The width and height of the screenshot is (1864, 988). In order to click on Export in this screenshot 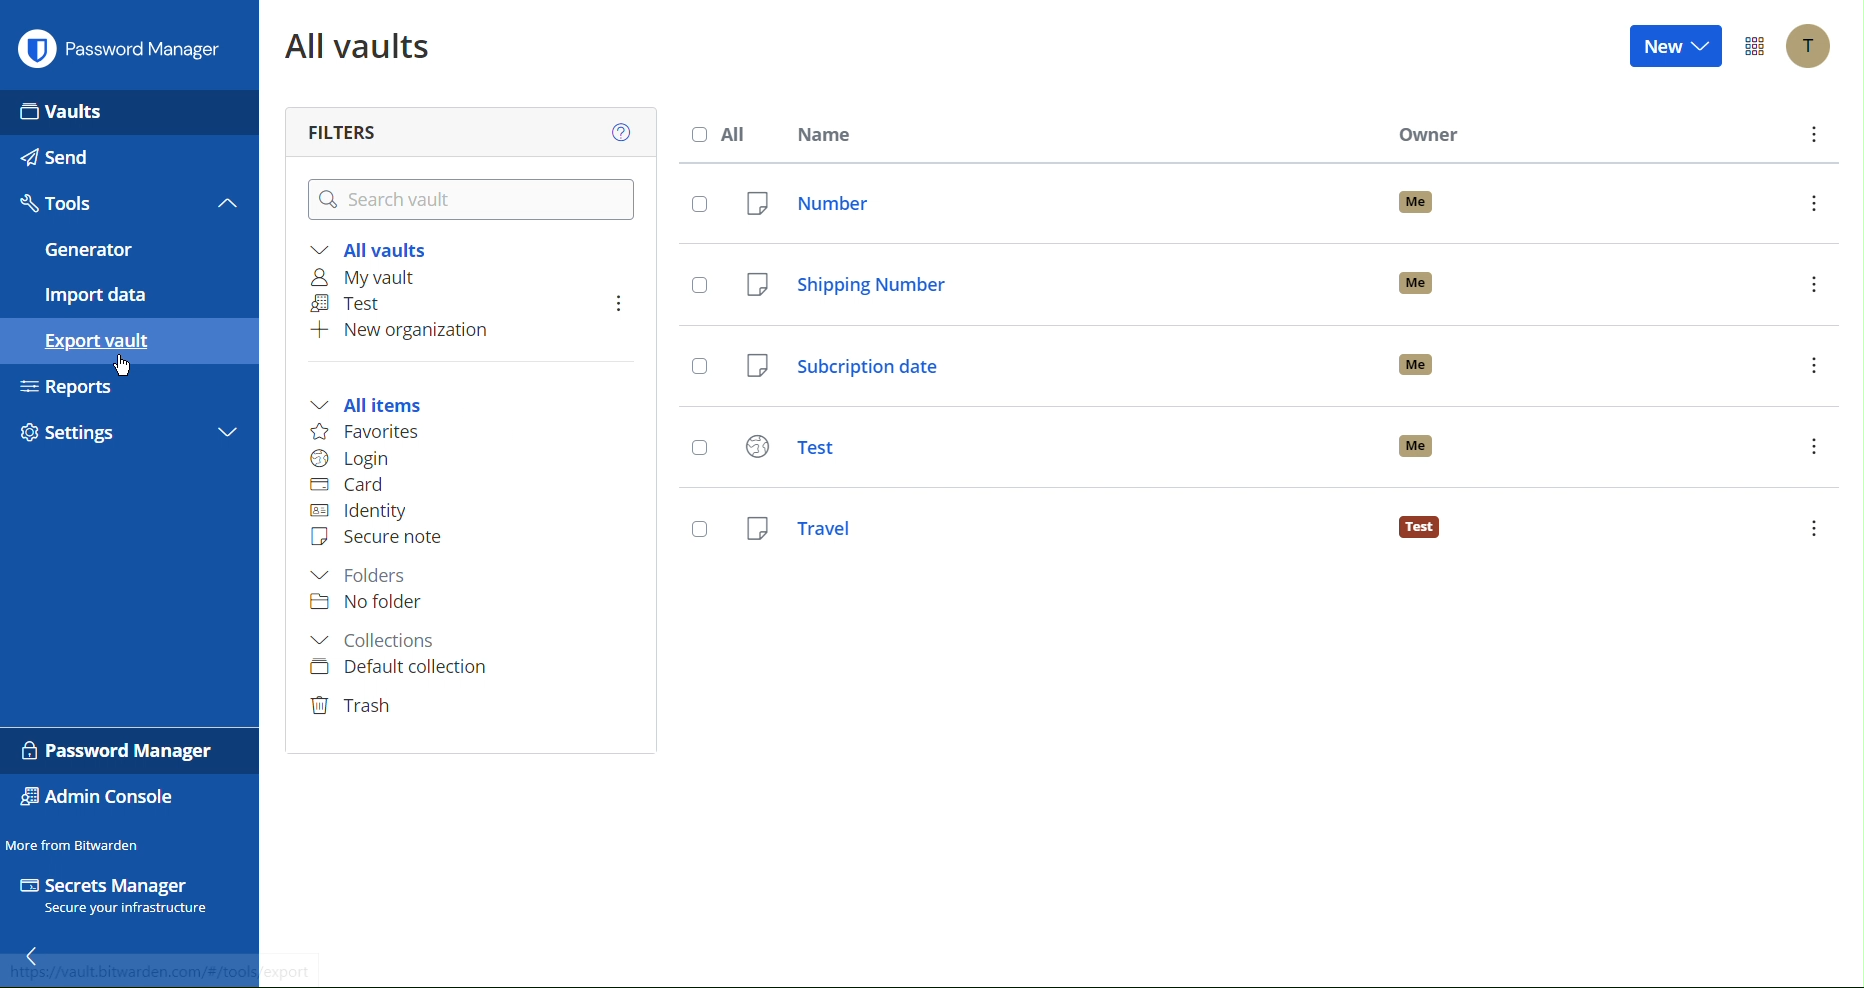, I will do `click(105, 339)`.